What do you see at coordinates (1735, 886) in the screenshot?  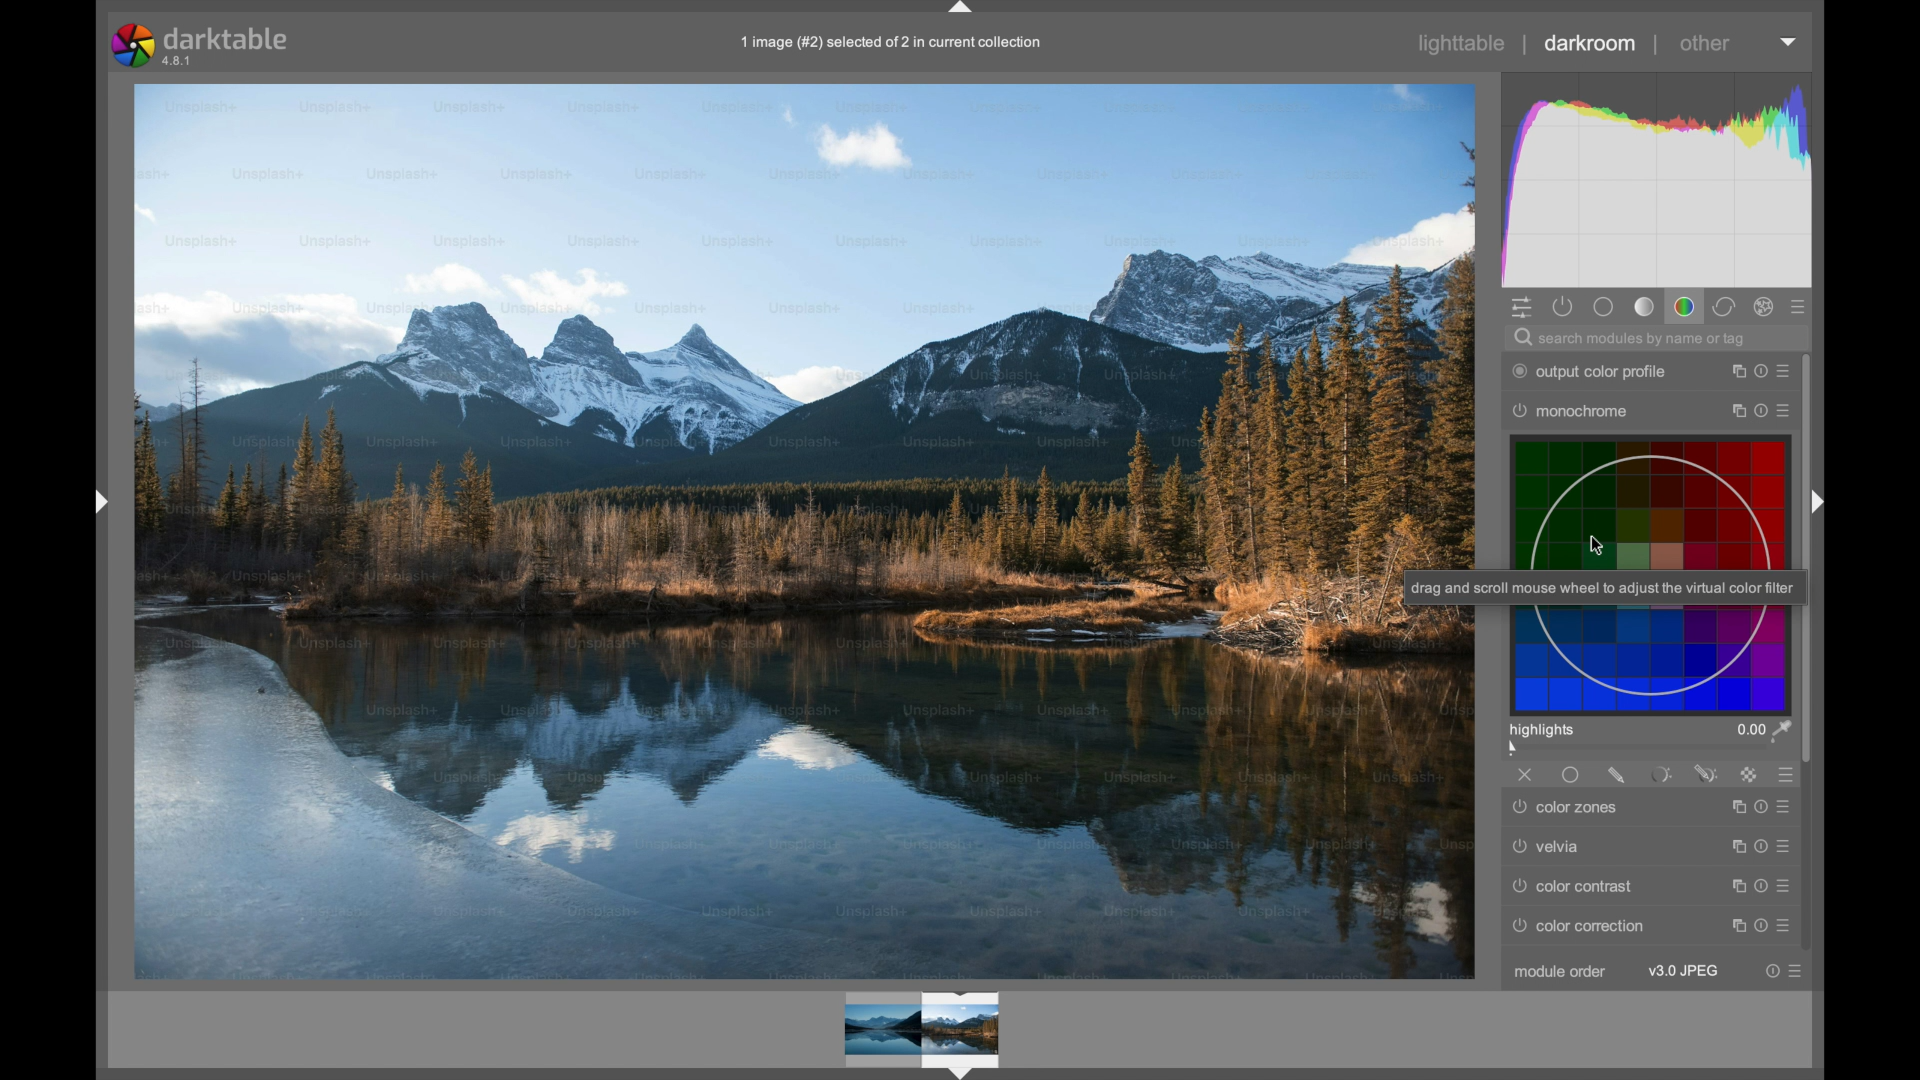 I see `reset` at bounding box center [1735, 886].